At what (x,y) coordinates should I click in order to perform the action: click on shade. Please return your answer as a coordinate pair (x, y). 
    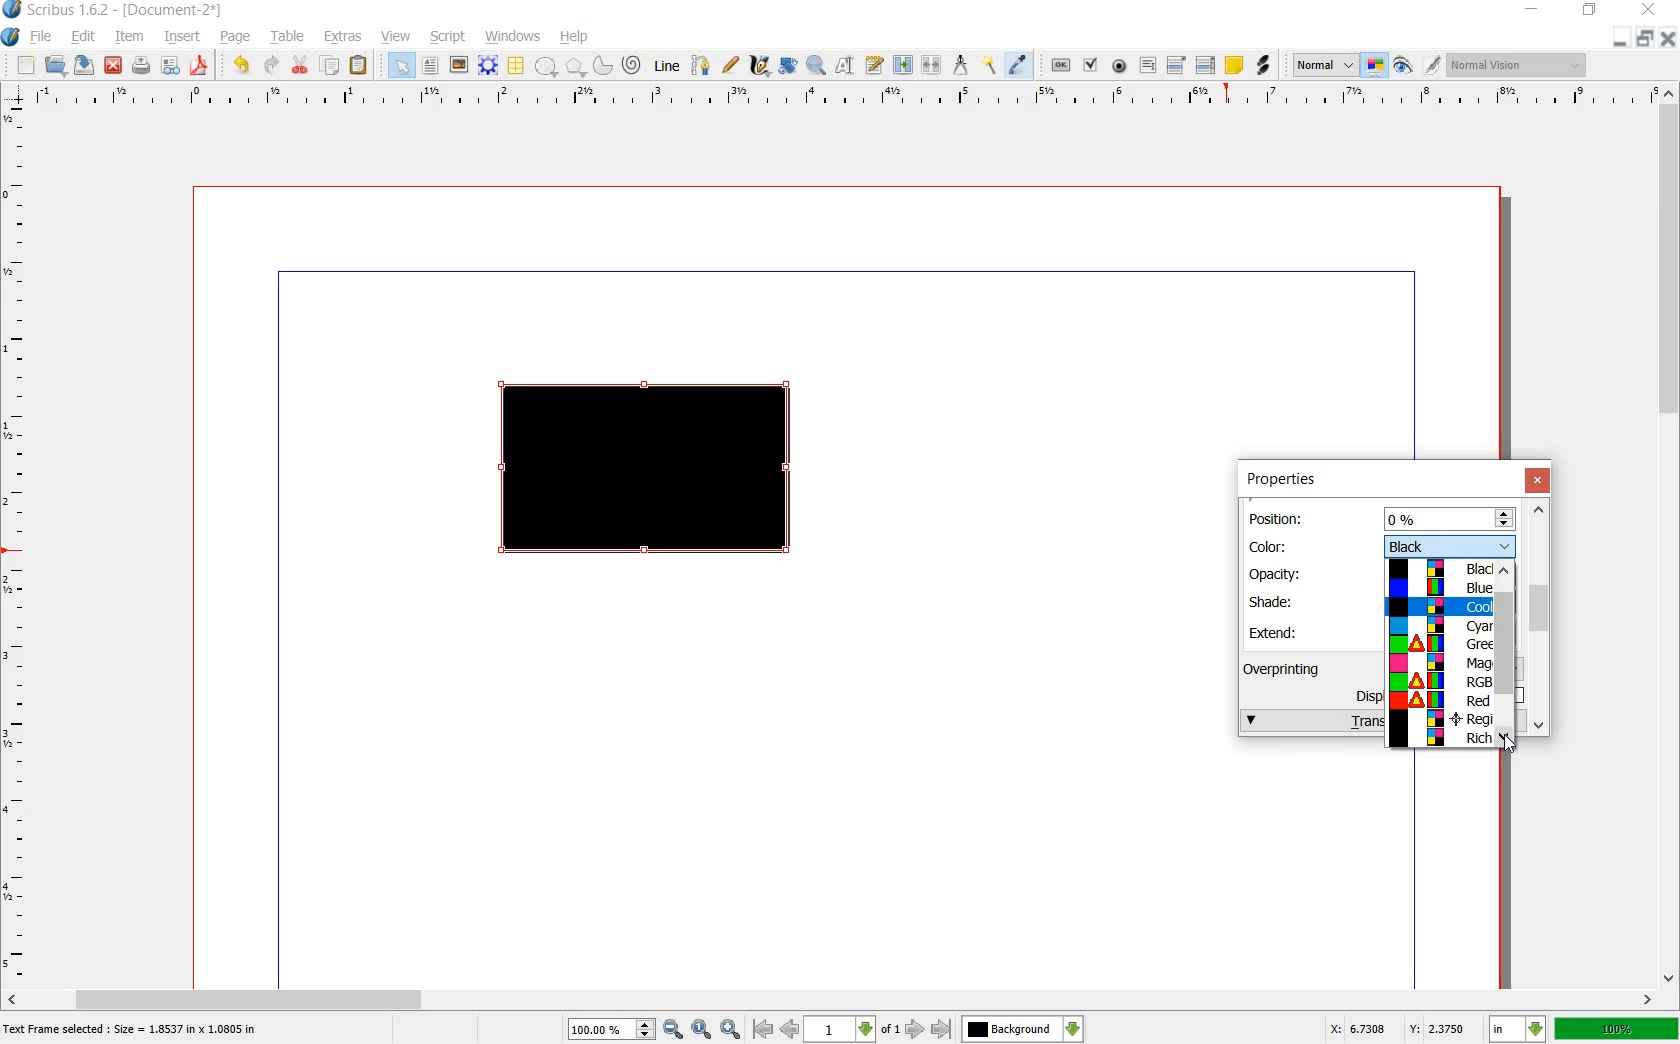
    Looking at the image, I should click on (1279, 601).